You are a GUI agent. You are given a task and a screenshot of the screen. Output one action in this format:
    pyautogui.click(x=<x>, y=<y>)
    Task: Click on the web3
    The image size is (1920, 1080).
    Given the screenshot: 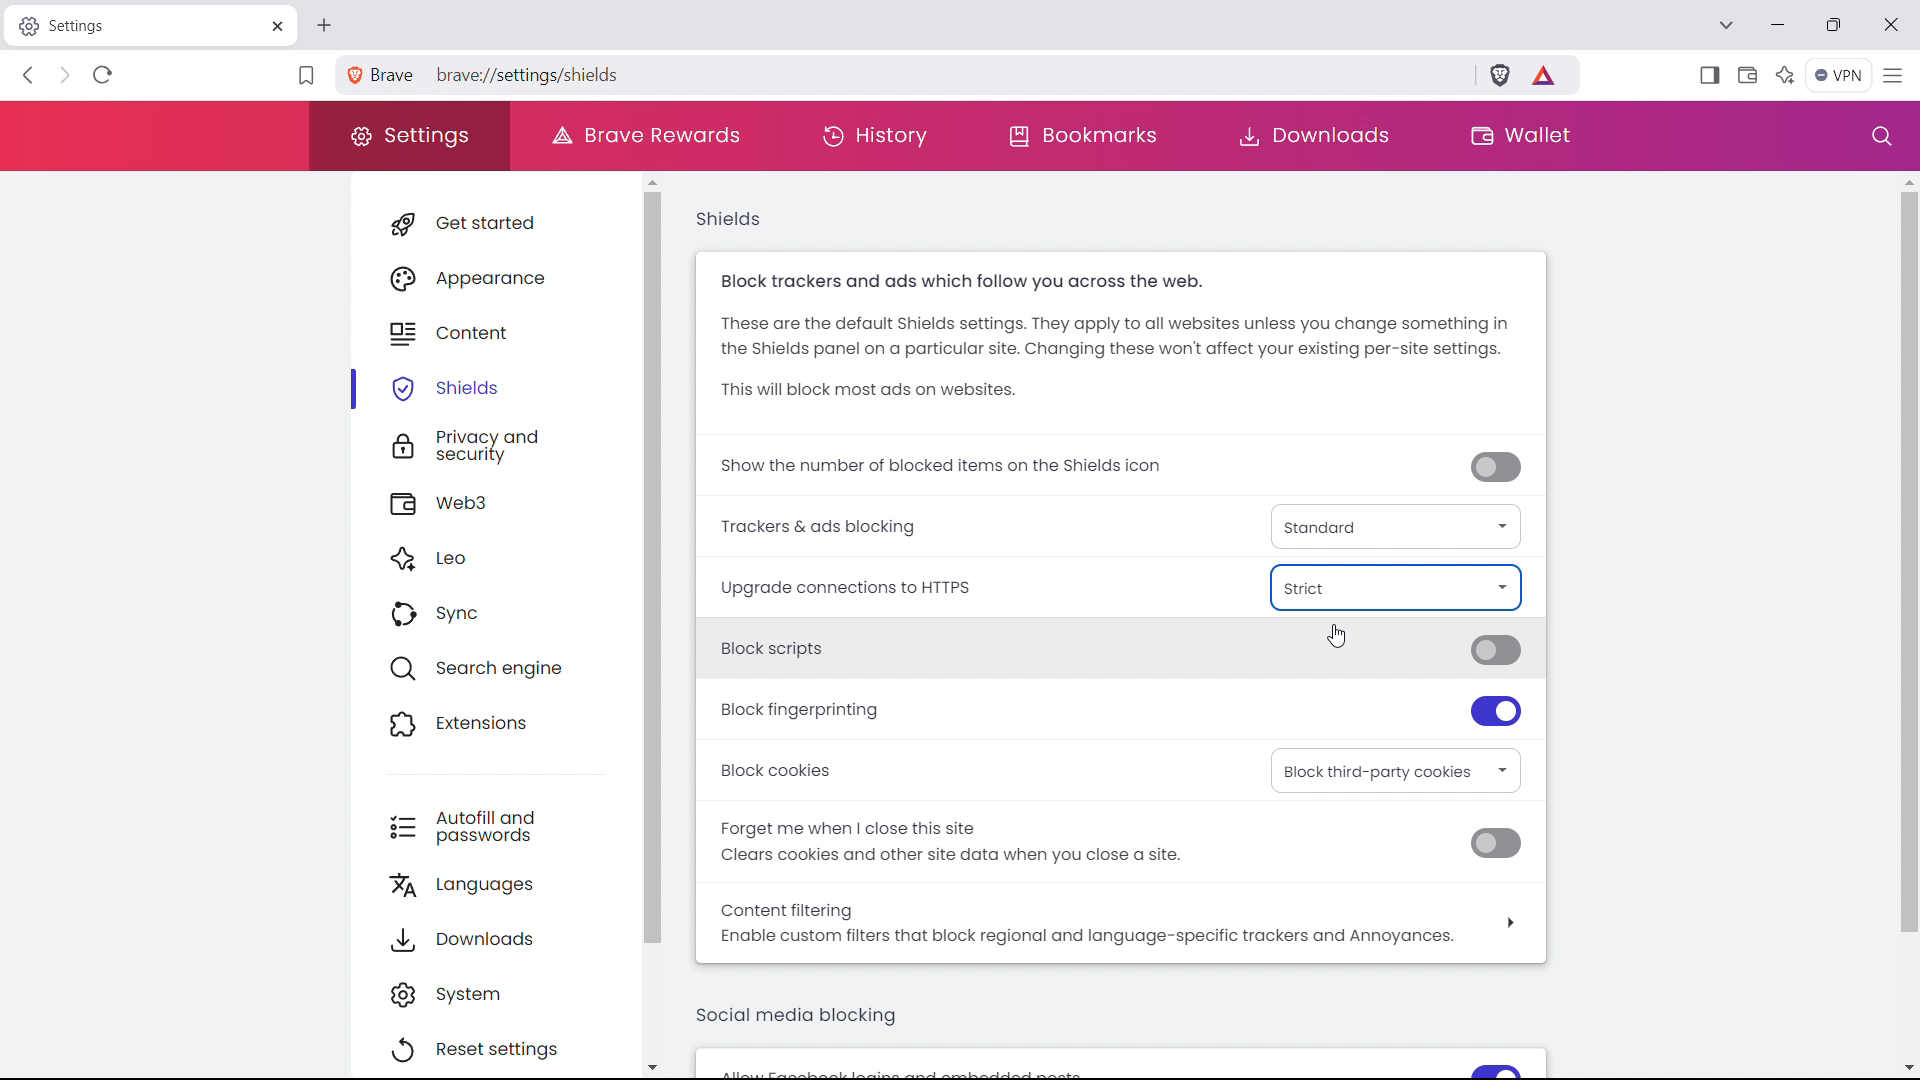 What is the action you would take?
    pyautogui.click(x=508, y=501)
    